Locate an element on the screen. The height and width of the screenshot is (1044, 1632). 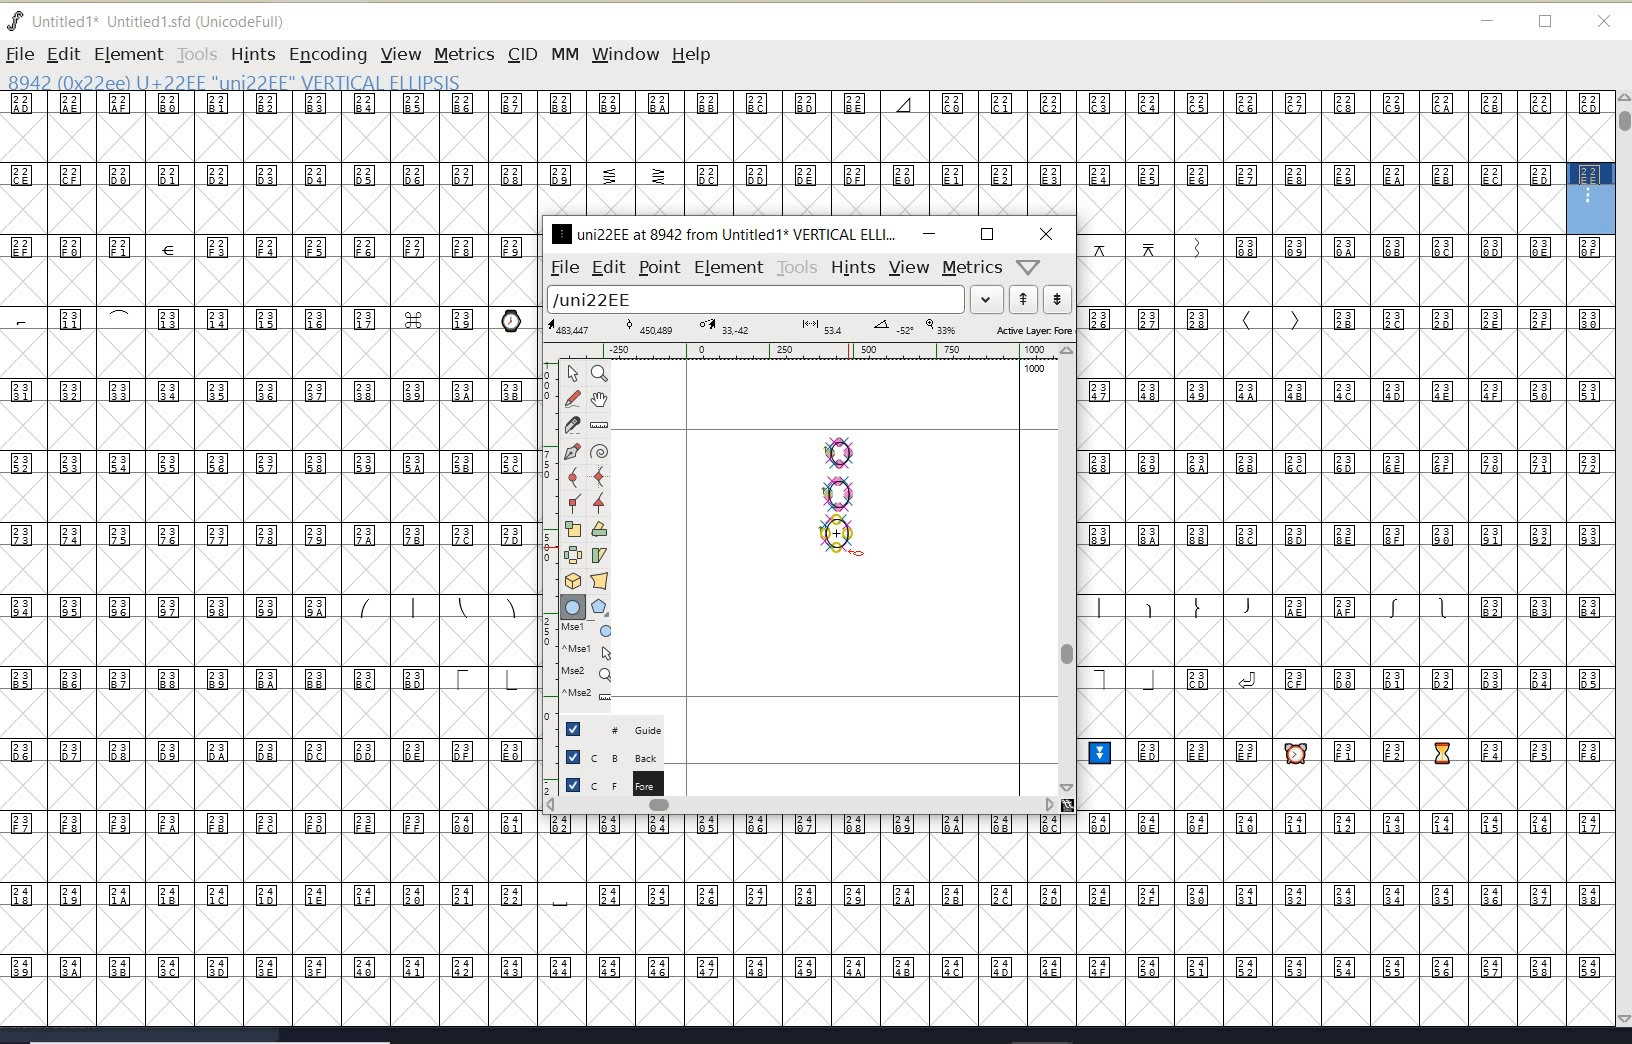
background is located at coordinates (615, 756).